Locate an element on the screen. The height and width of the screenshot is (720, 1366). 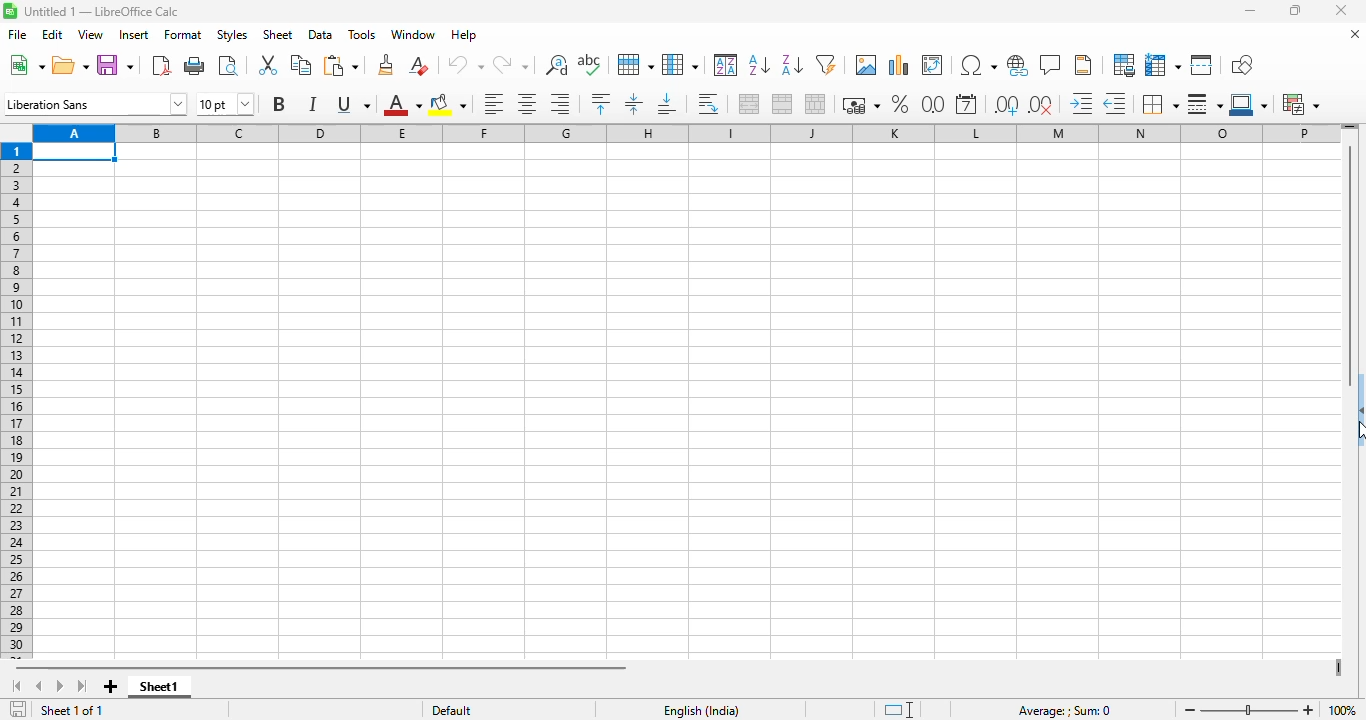
freeze rows and columns is located at coordinates (1163, 65).